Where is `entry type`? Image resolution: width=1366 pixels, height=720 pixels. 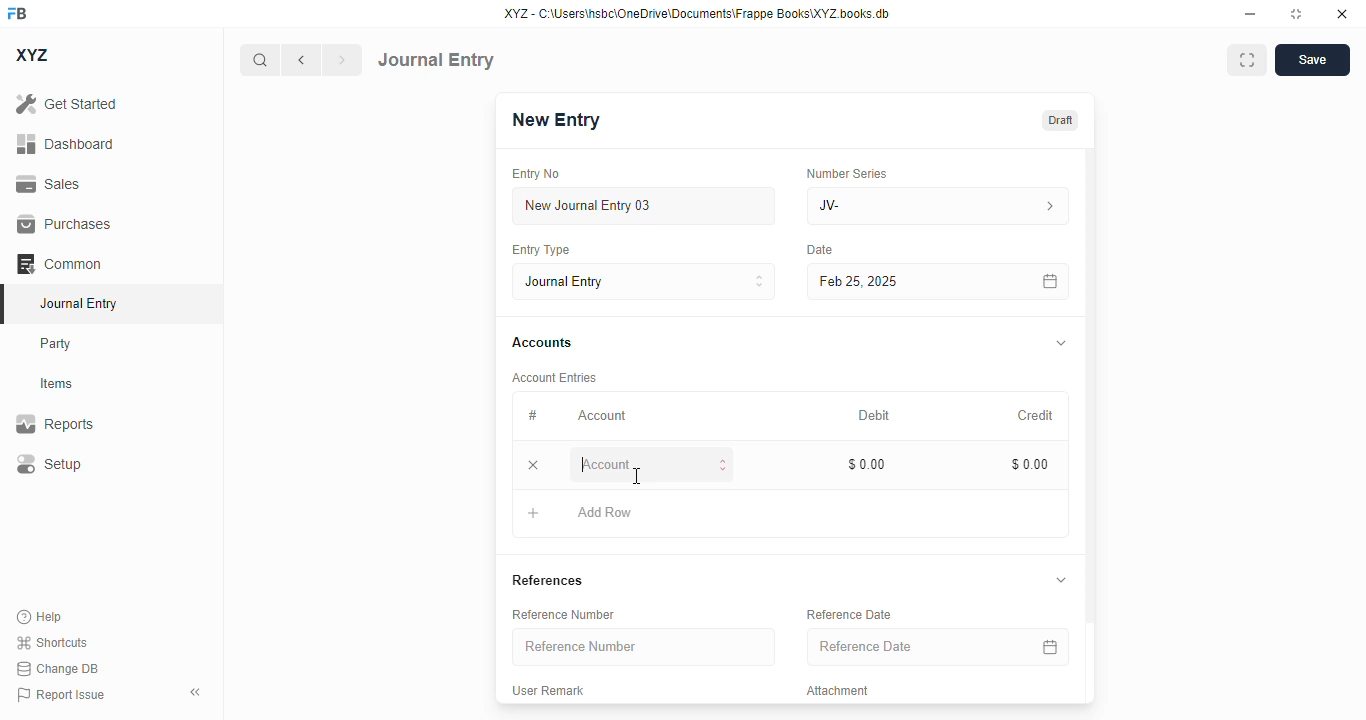 entry type is located at coordinates (643, 281).